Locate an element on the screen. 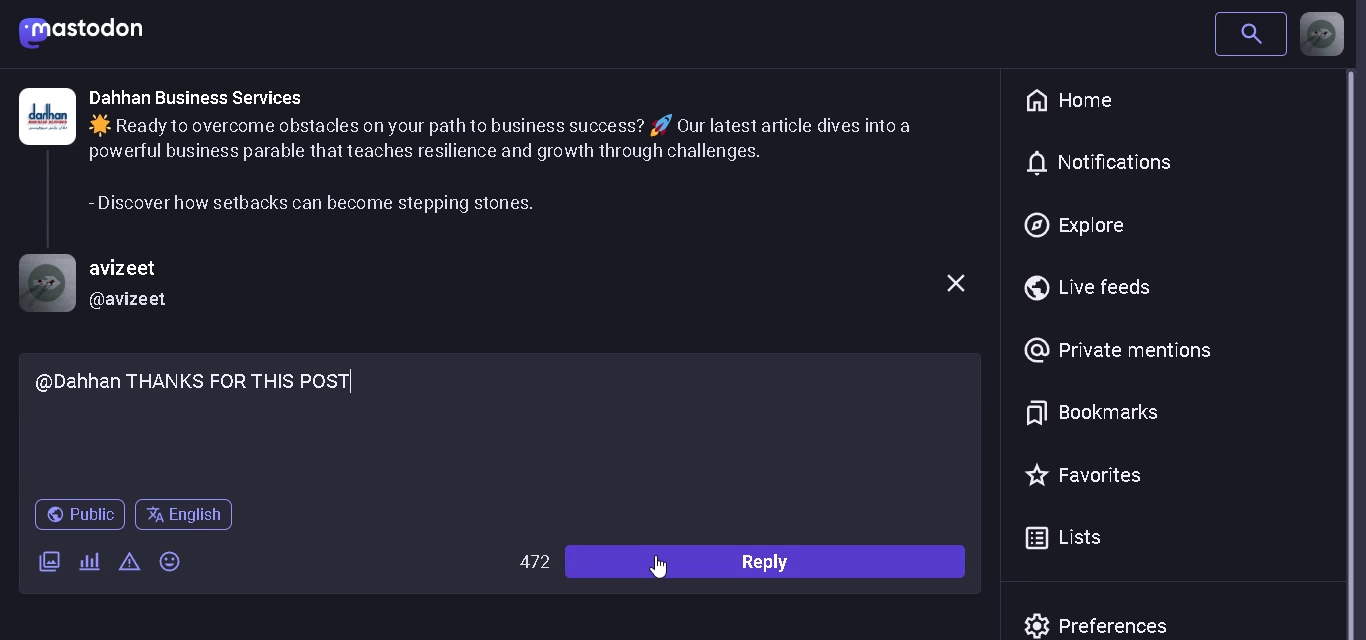 The height and width of the screenshot is (640, 1366). profile picture is located at coordinates (1322, 34).